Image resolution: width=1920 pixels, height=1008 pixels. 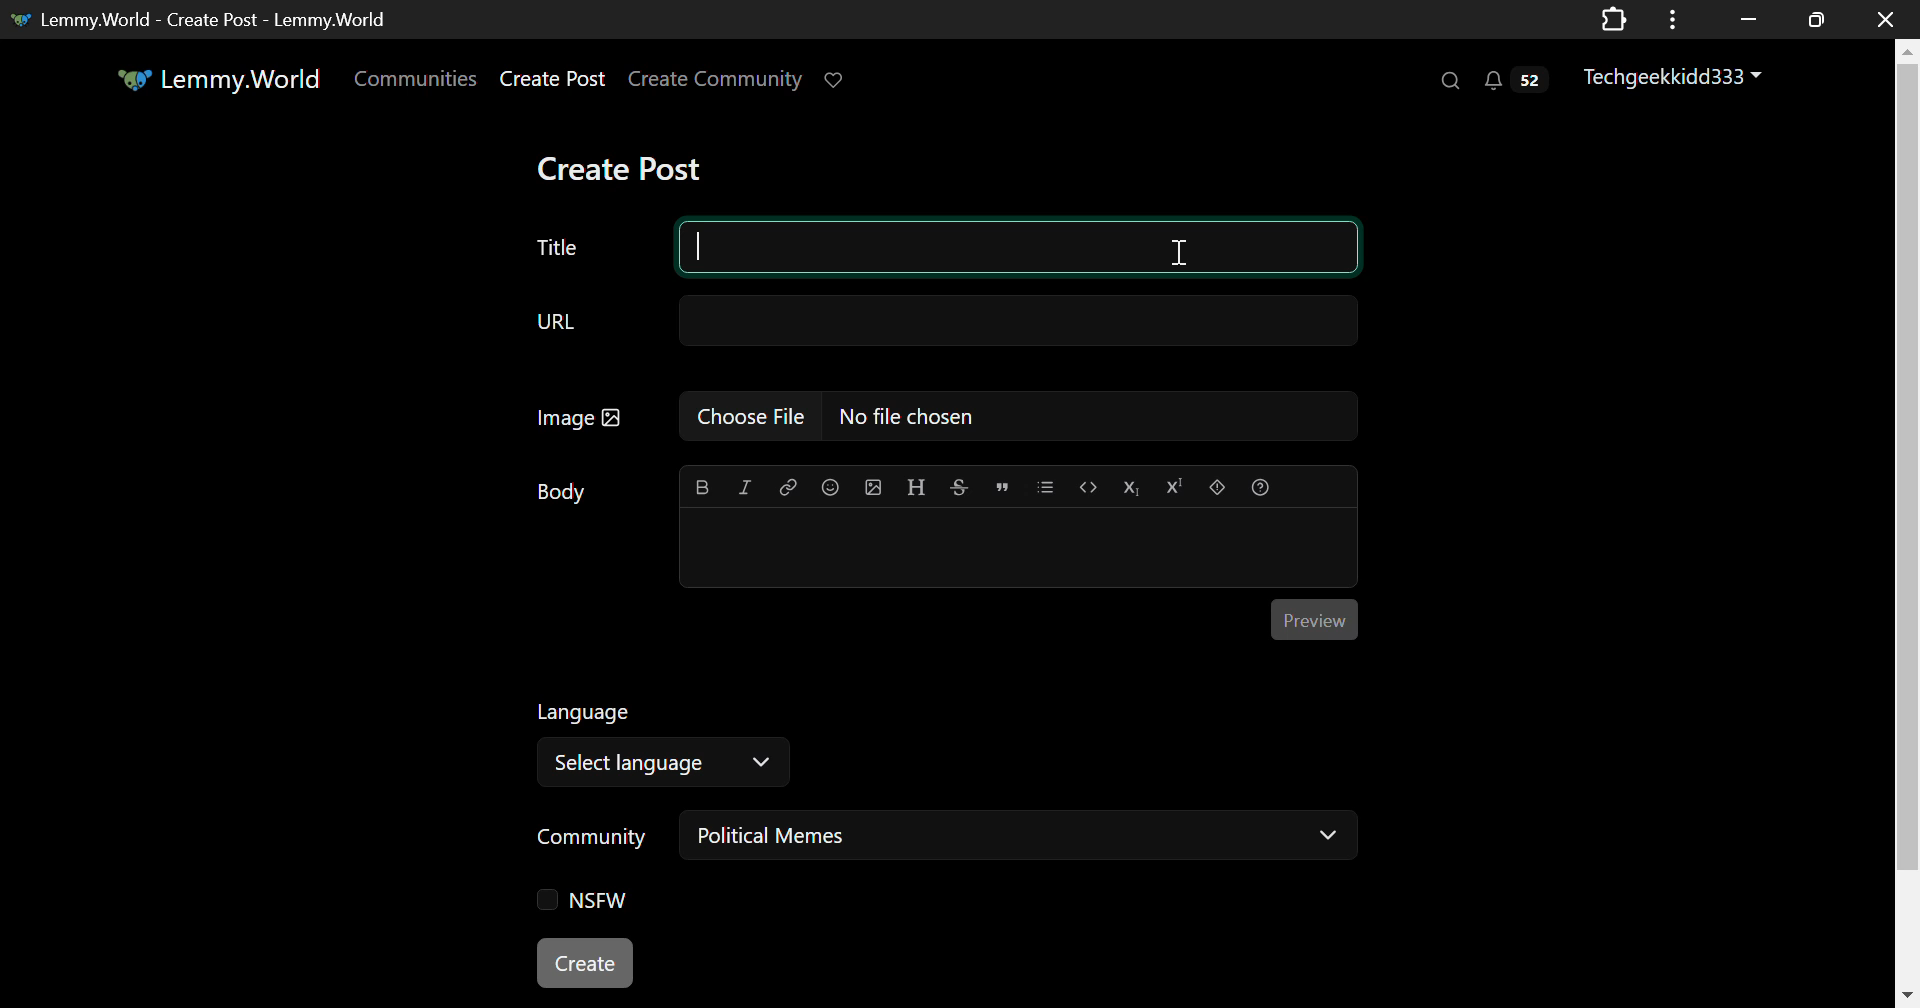 What do you see at coordinates (1217, 485) in the screenshot?
I see `Spoiler` at bounding box center [1217, 485].